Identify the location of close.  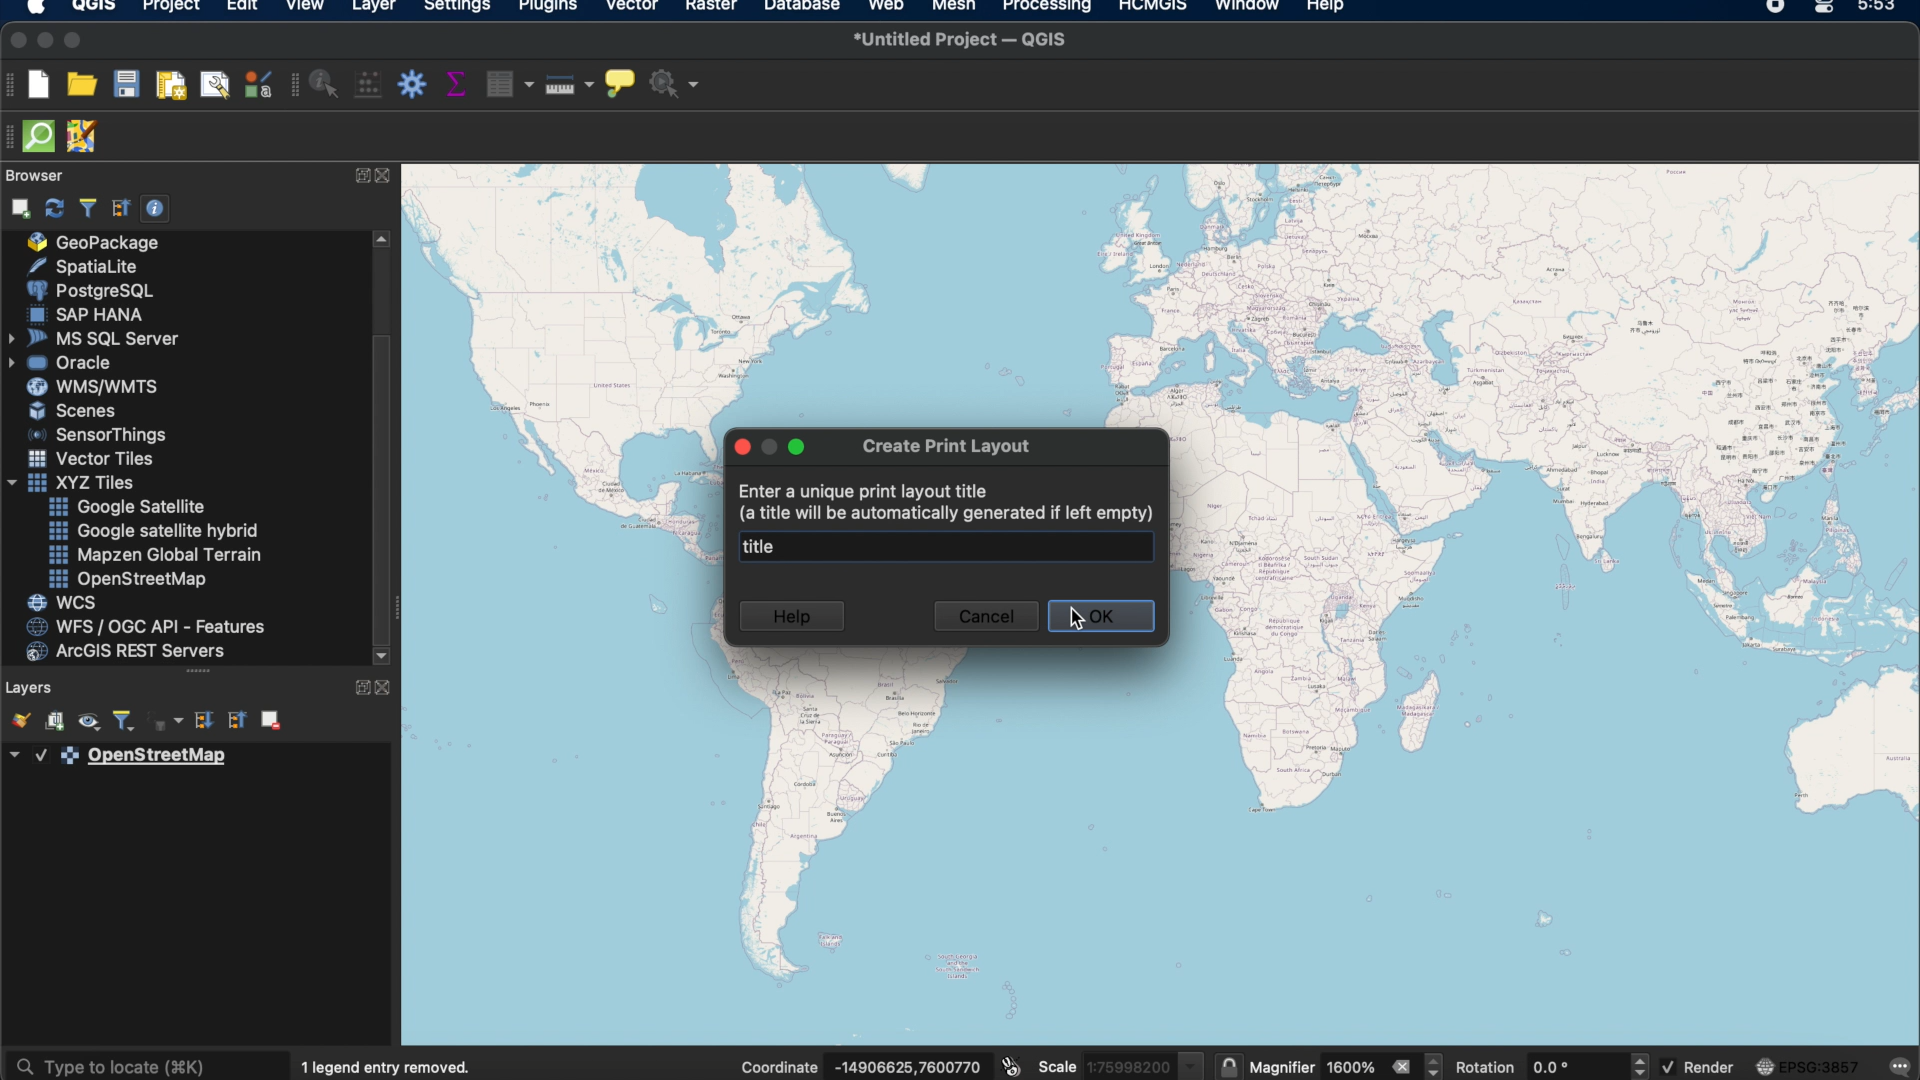
(388, 688).